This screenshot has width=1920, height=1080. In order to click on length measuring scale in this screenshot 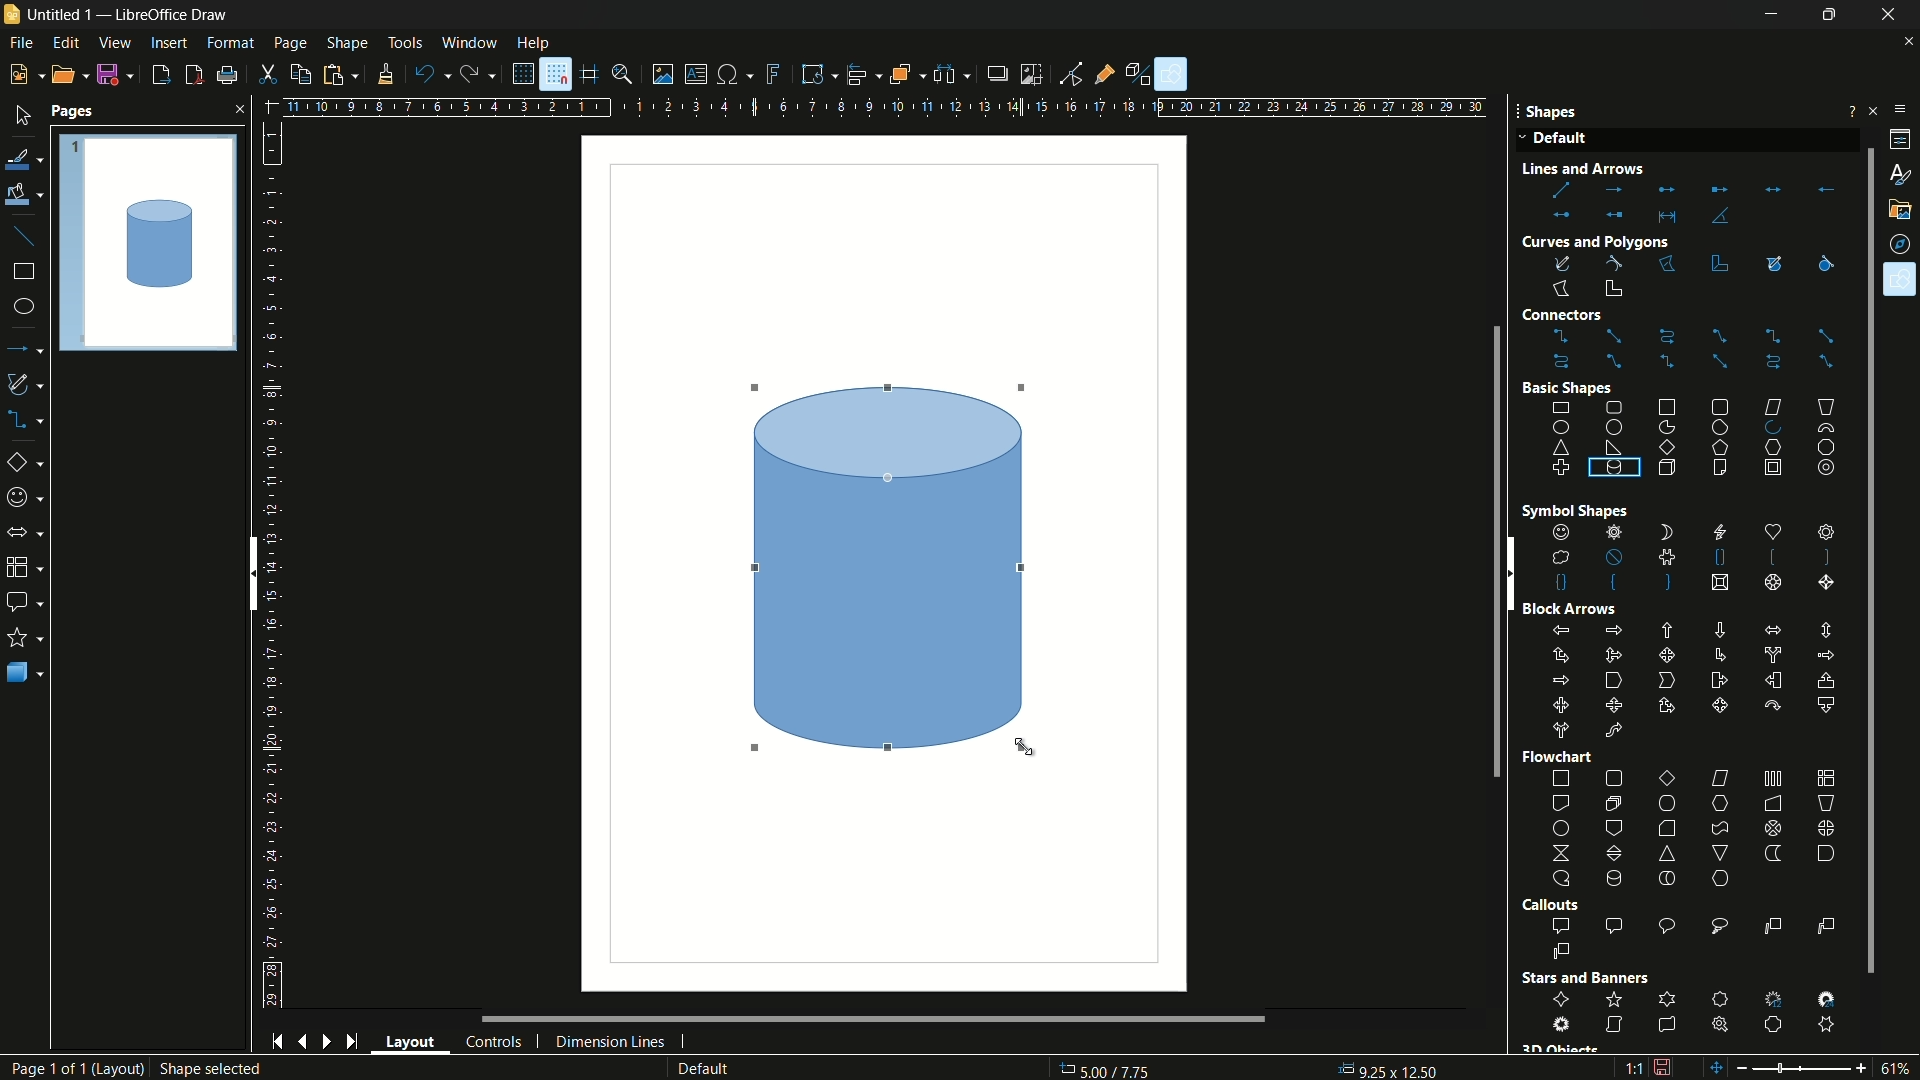, I will do `click(277, 565)`.